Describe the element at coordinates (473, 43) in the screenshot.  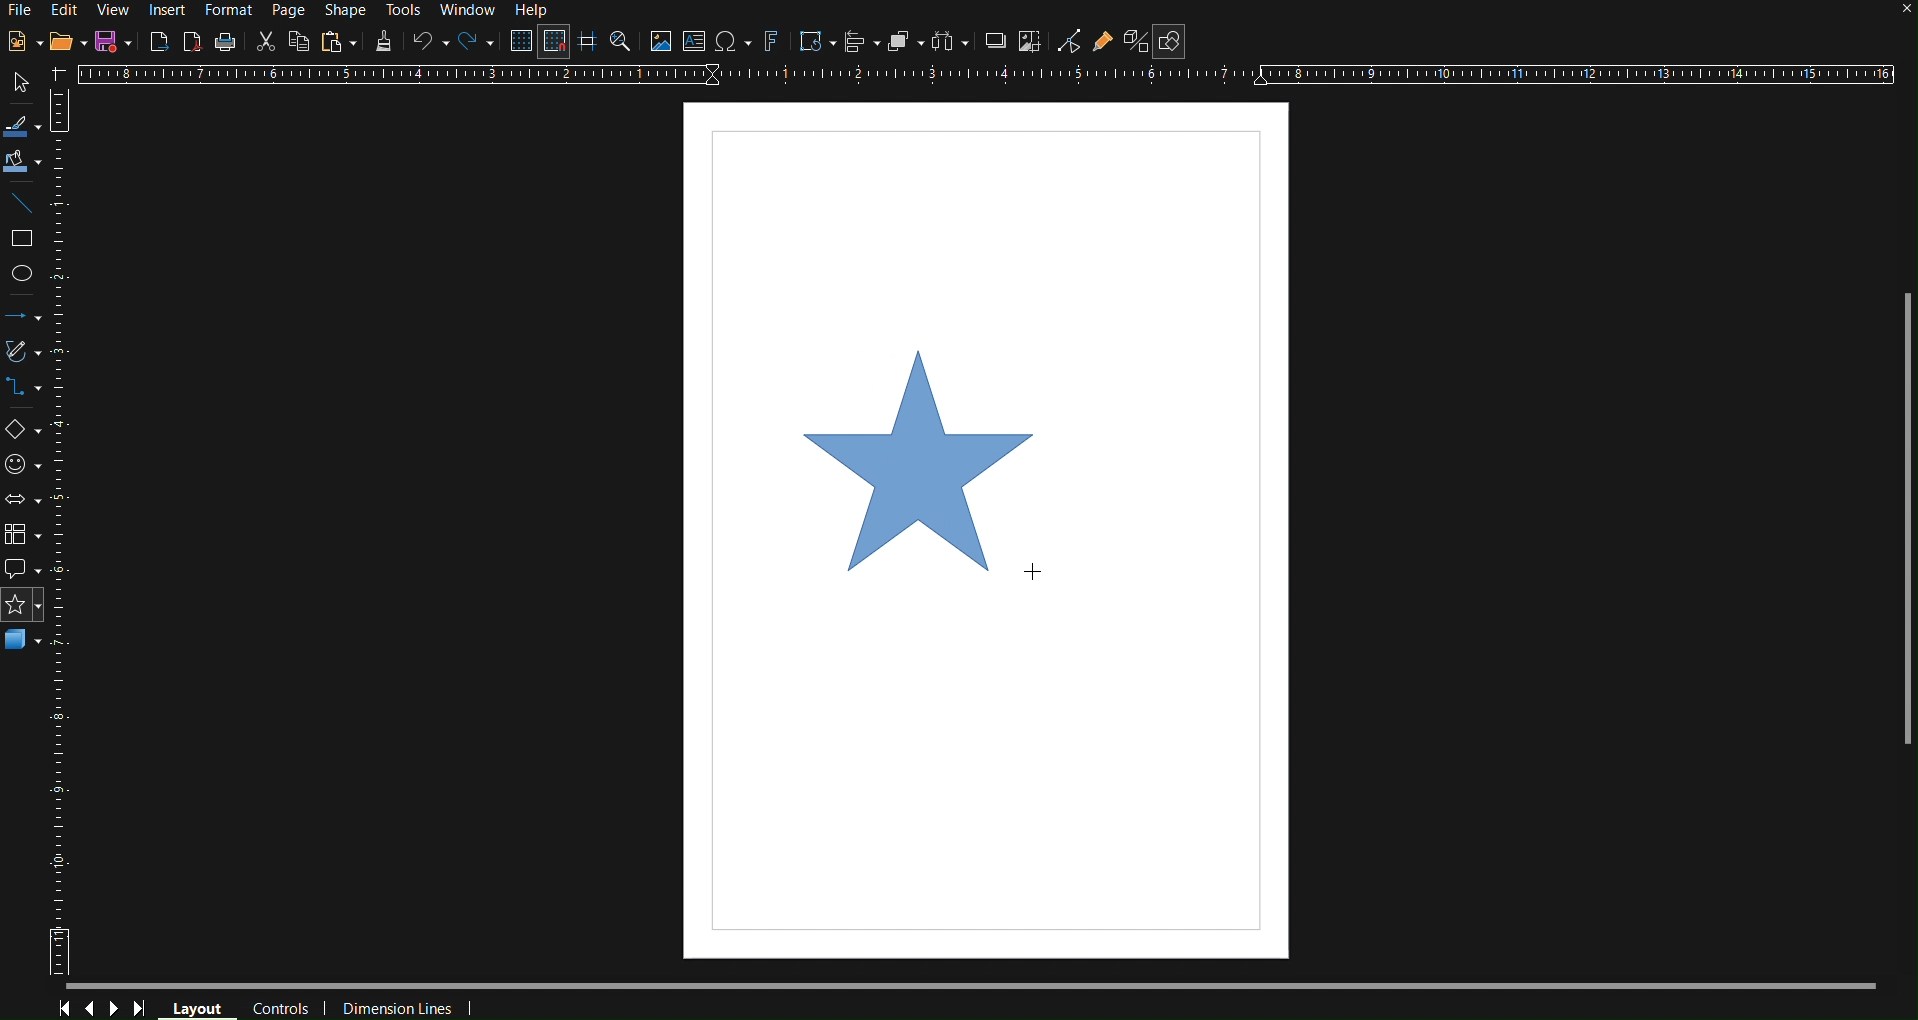
I see `Redo` at that location.